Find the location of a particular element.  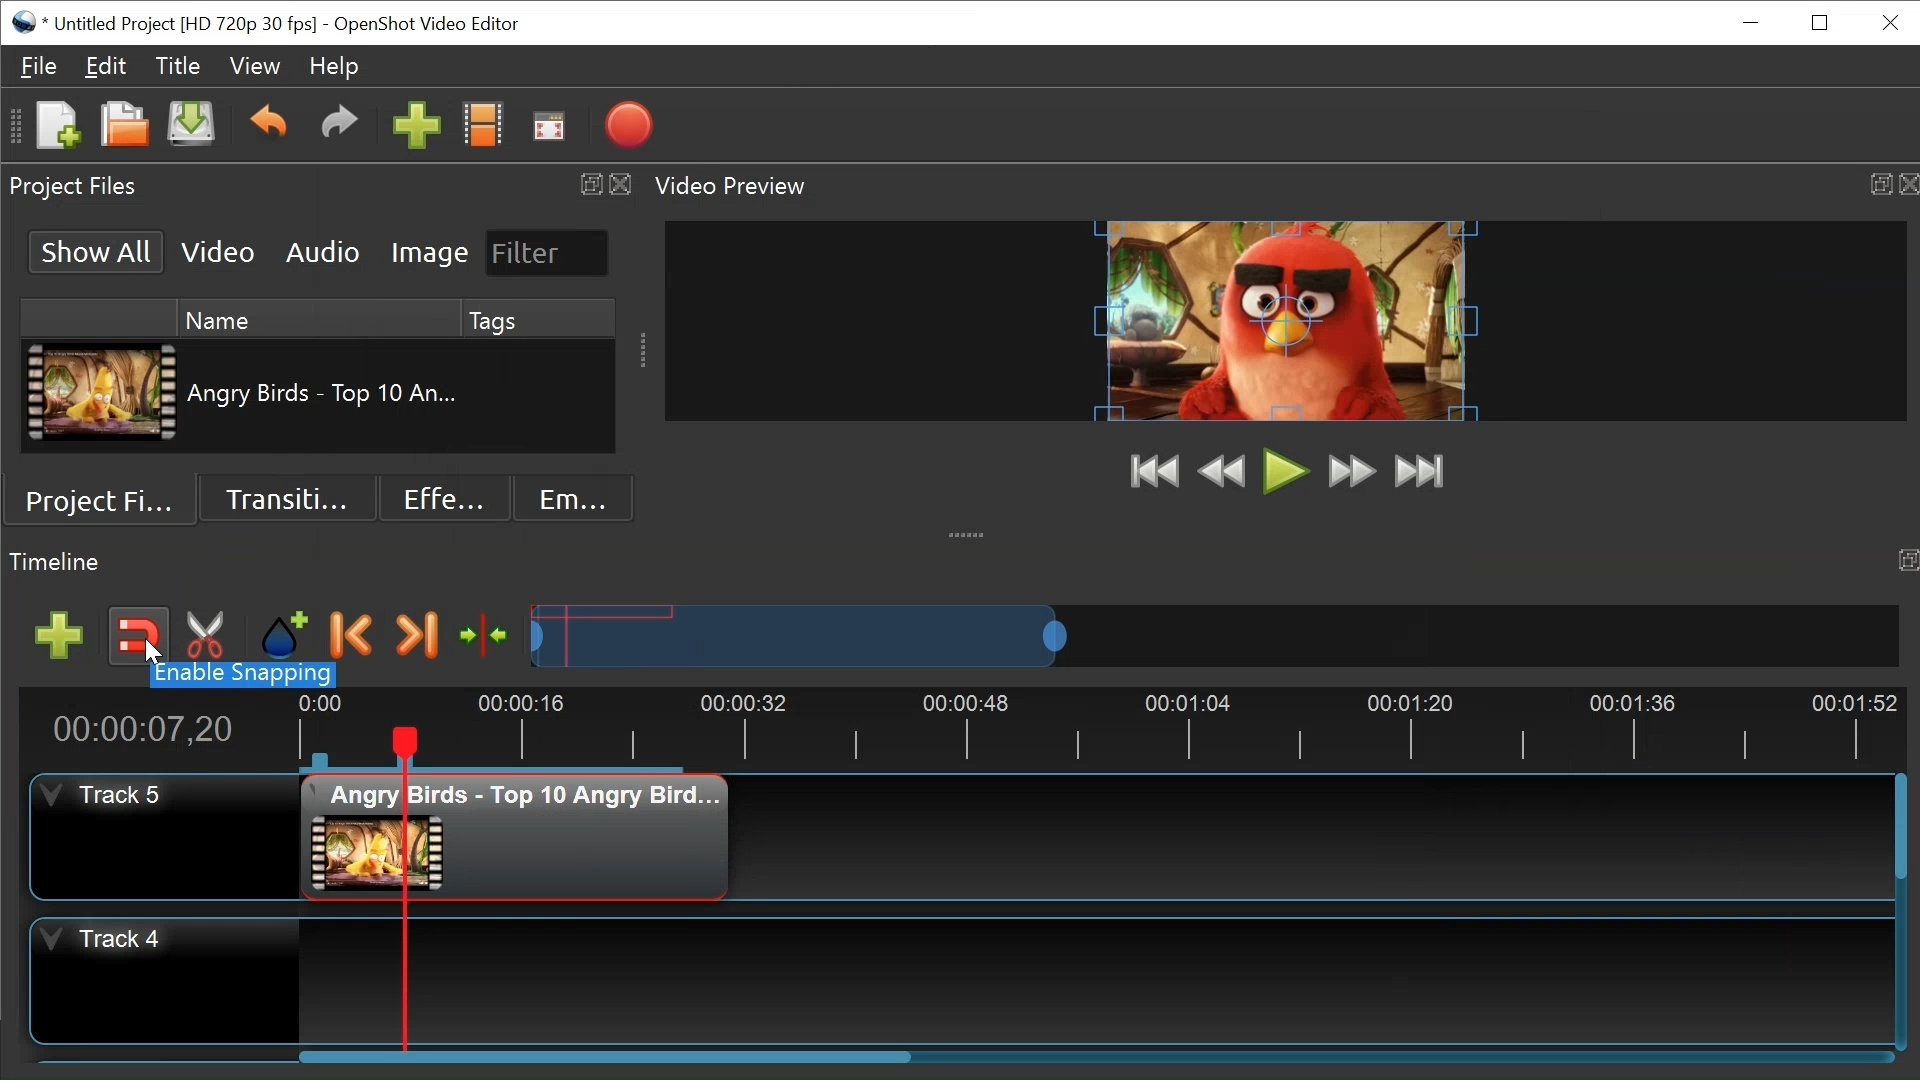

Fullscreen is located at coordinates (547, 125).